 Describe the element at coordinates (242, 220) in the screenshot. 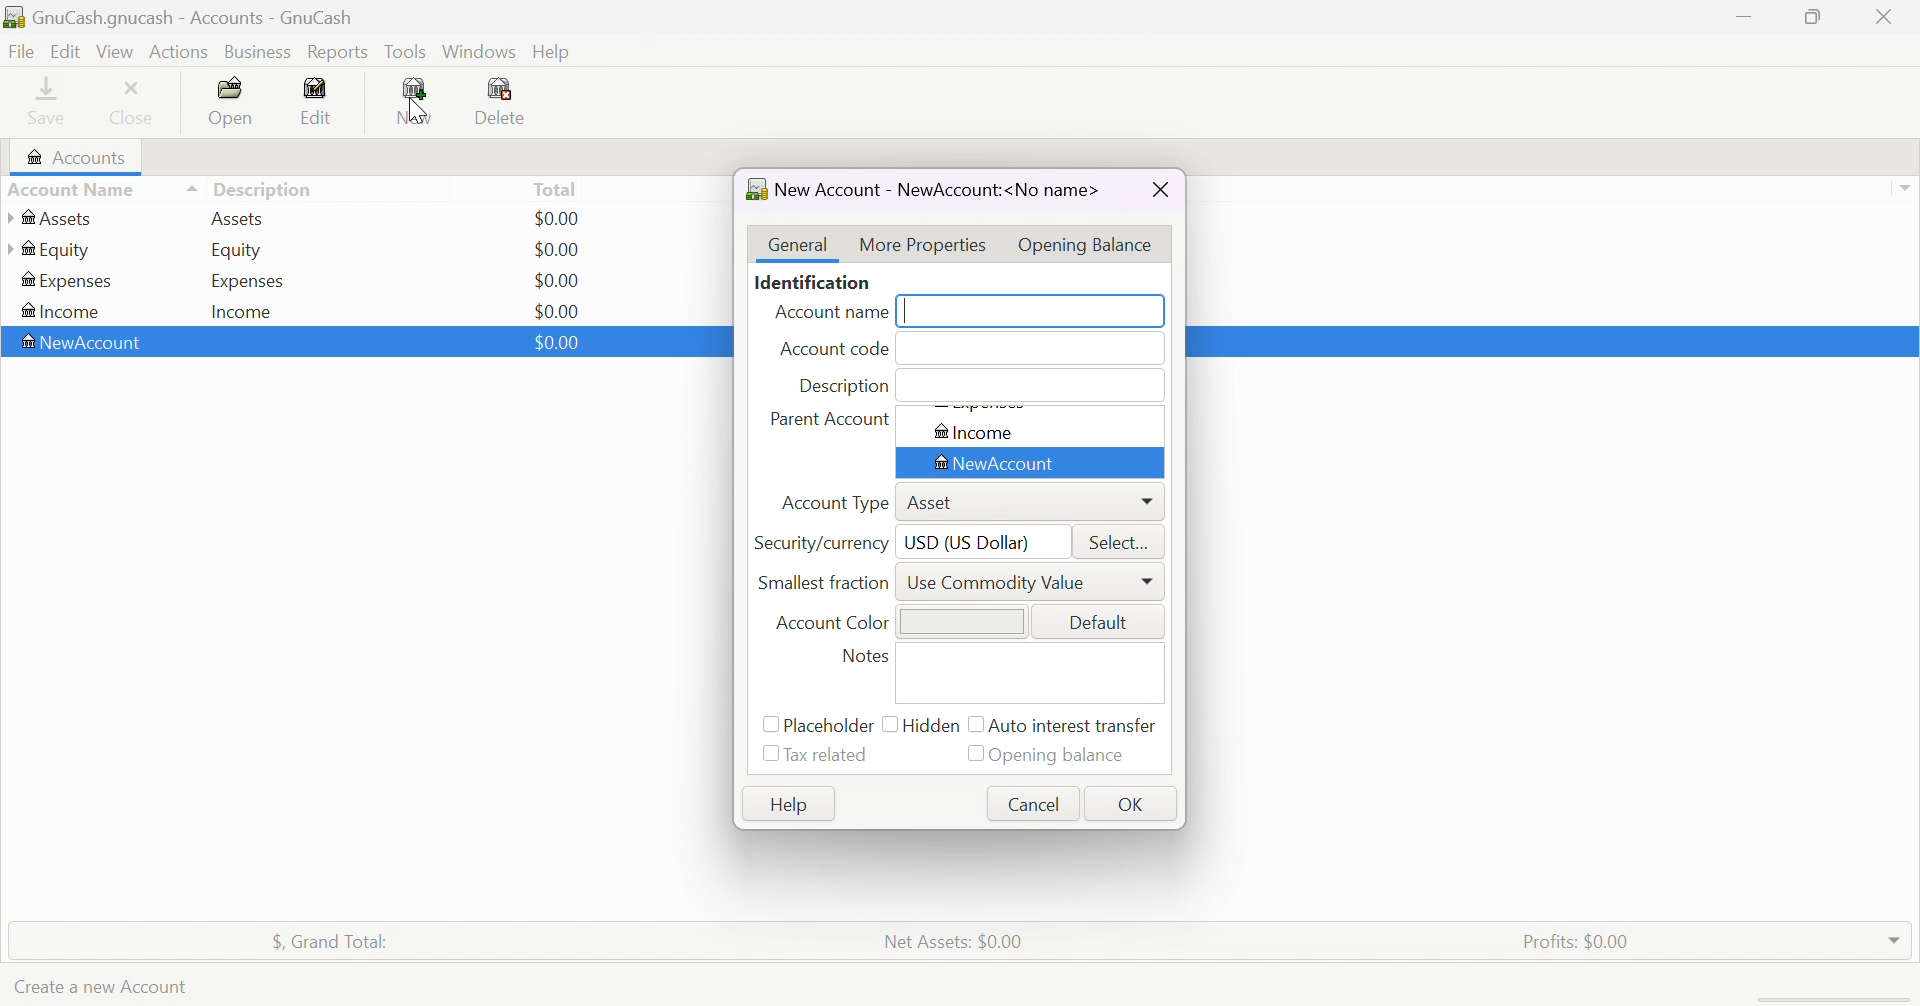

I see `Assets` at that location.